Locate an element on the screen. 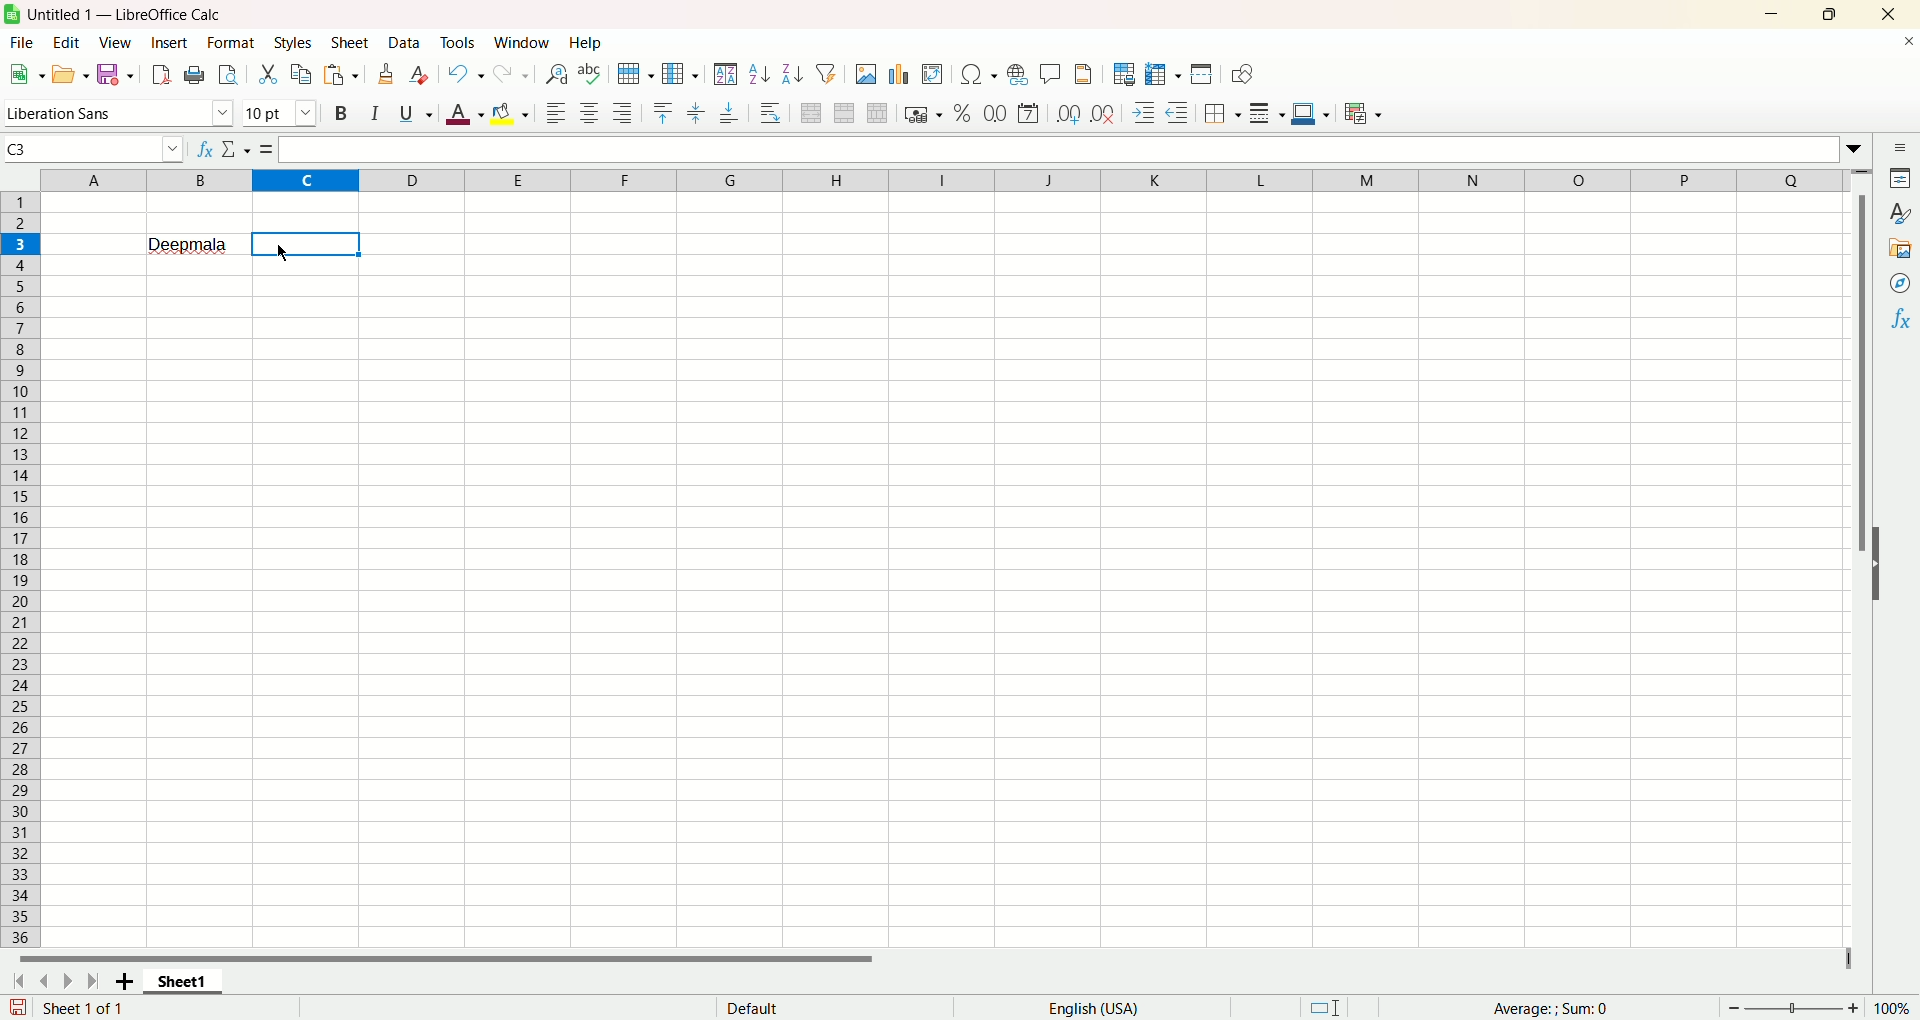 The width and height of the screenshot is (1920, 1020). Insert chart is located at coordinates (902, 75).